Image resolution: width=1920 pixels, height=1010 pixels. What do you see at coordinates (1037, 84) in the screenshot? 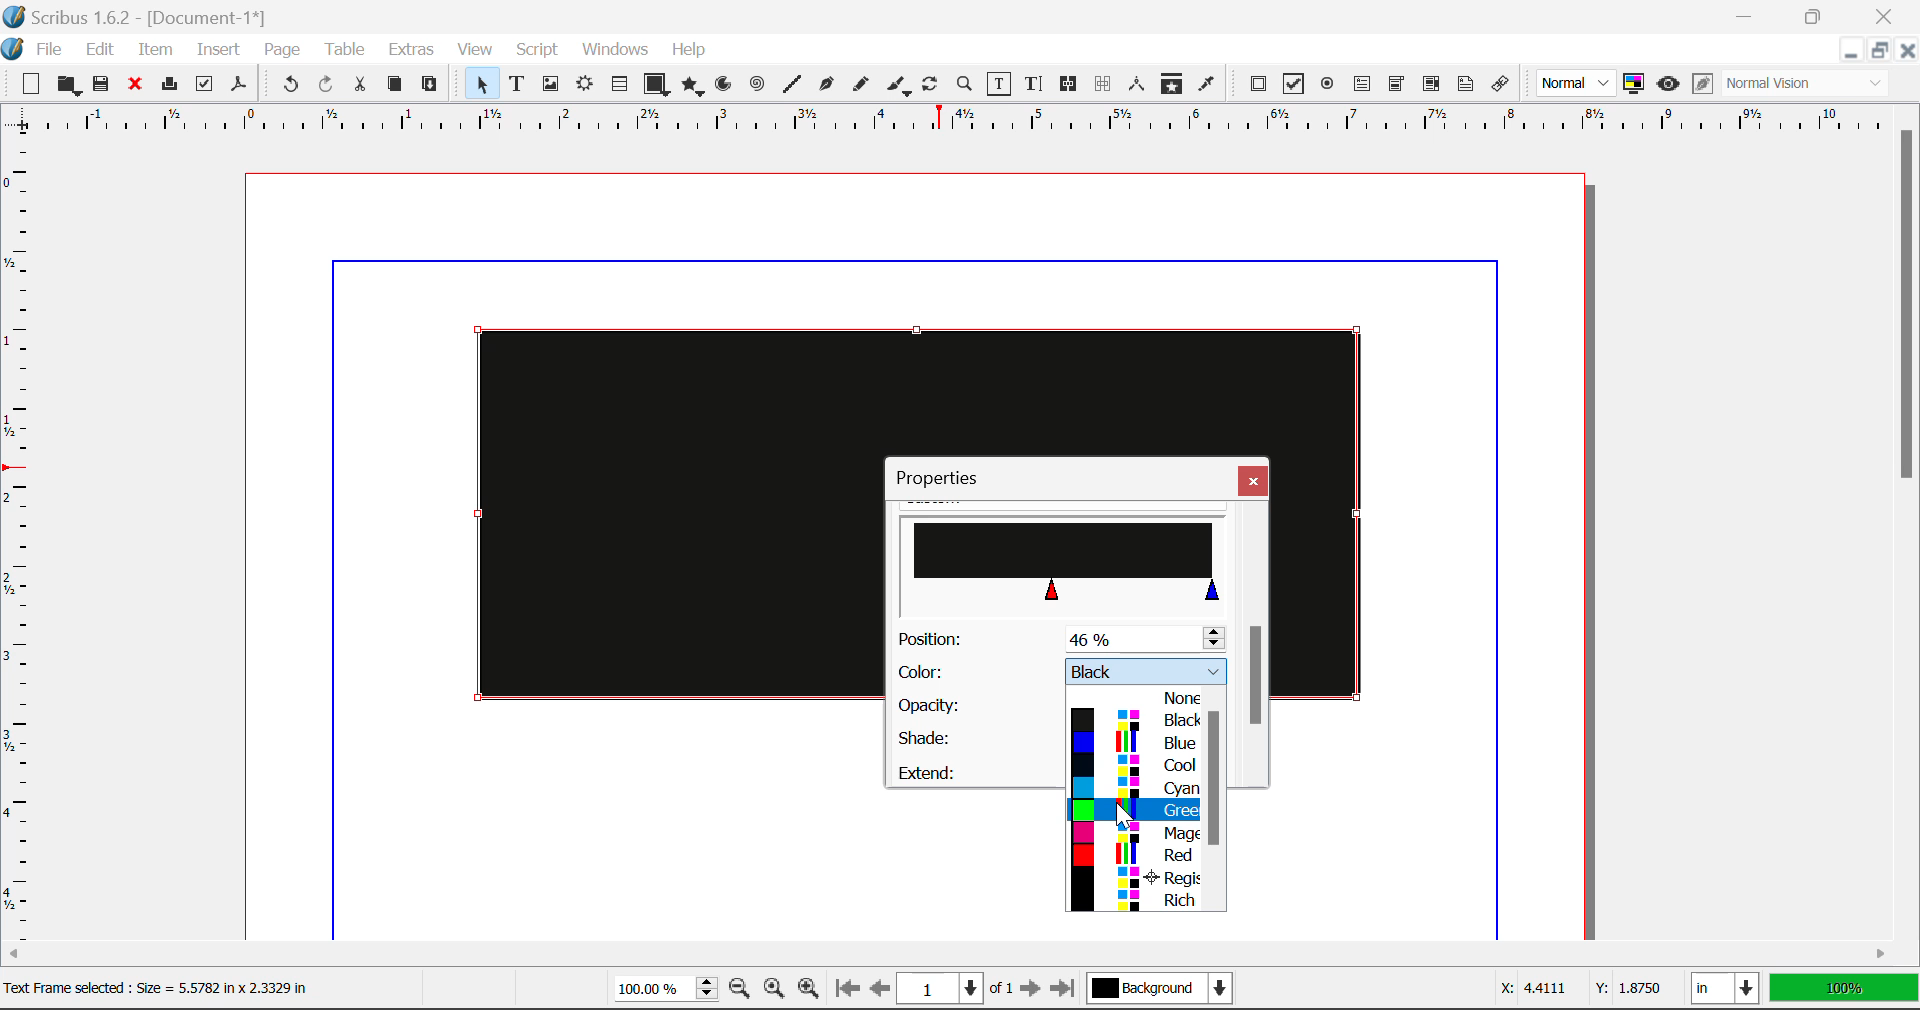
I see `Edit Text with Story Editor` at bounding box center [1037, 84].